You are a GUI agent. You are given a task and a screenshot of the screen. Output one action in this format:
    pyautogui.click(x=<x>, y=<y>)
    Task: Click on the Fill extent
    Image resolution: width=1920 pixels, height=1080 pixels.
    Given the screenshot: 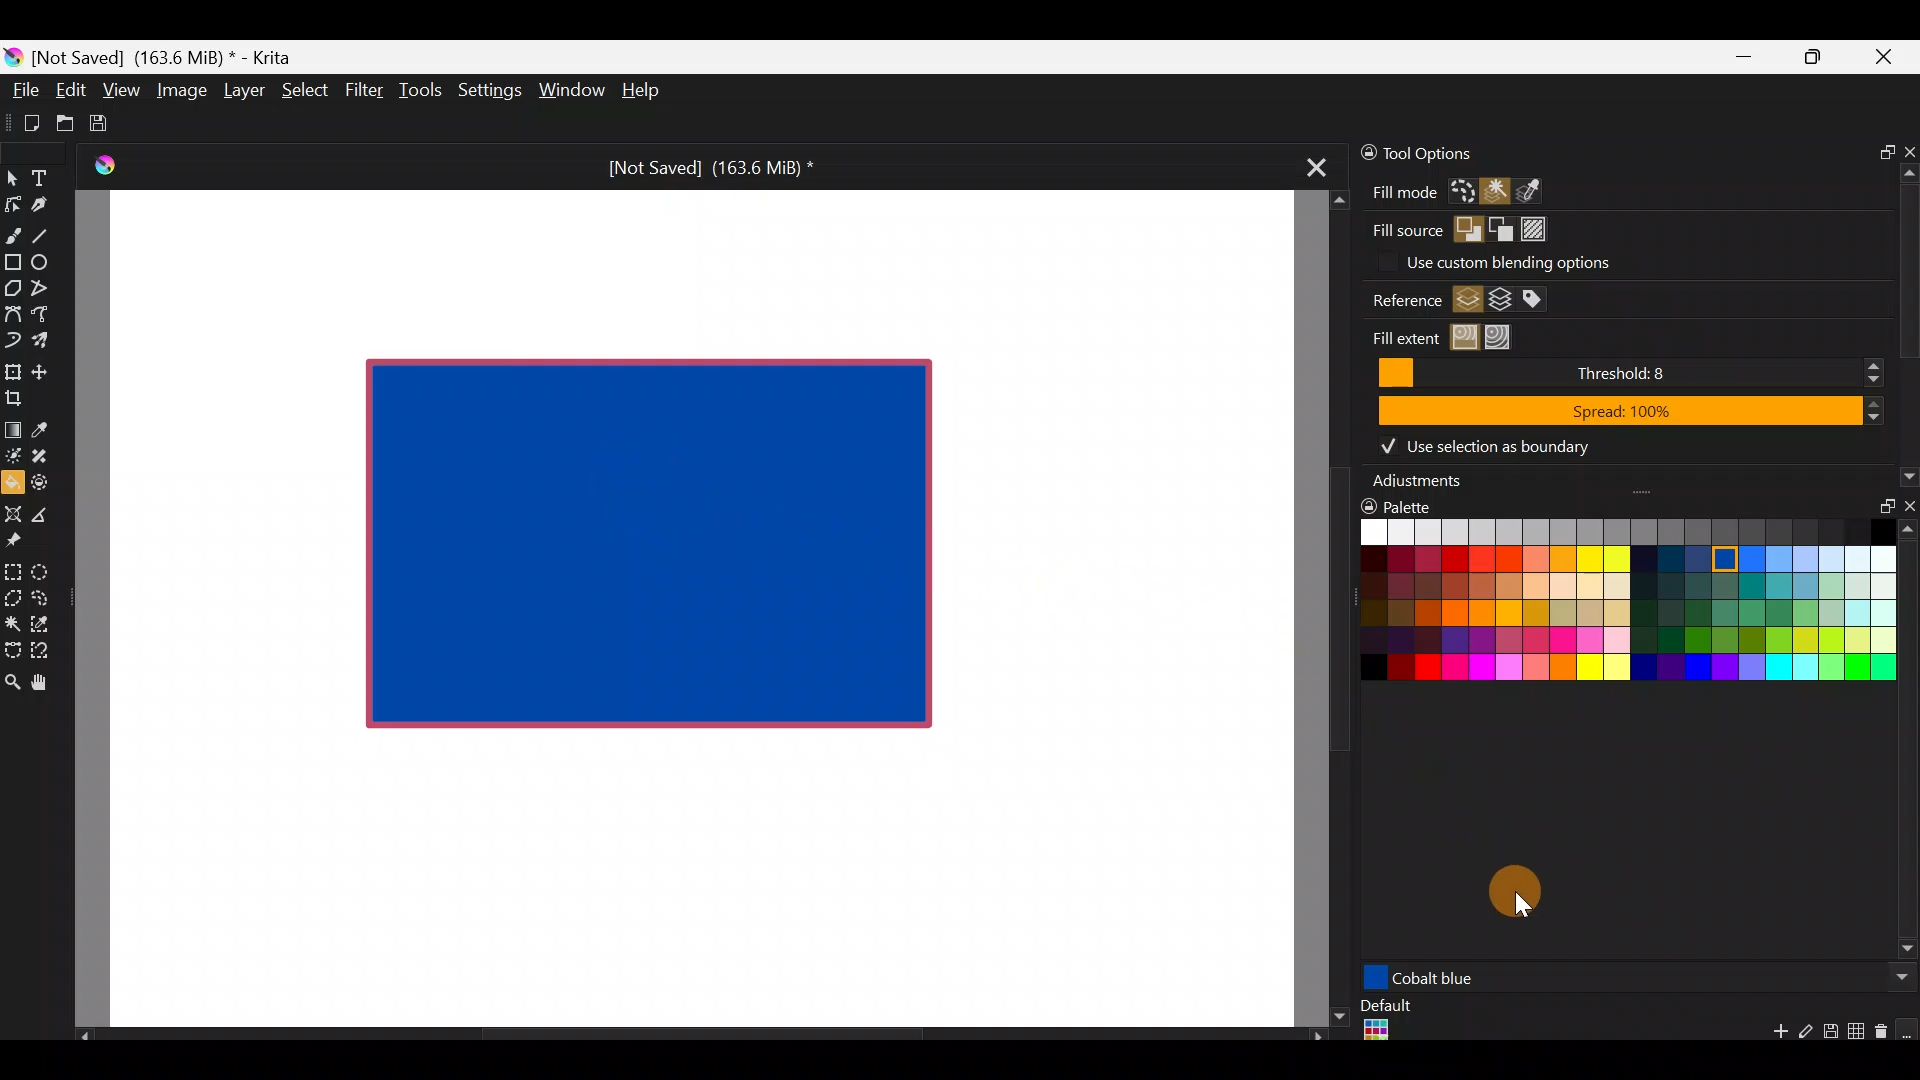 What is the action you would take?
    pyautogui.click(x=1394, y=335)
    